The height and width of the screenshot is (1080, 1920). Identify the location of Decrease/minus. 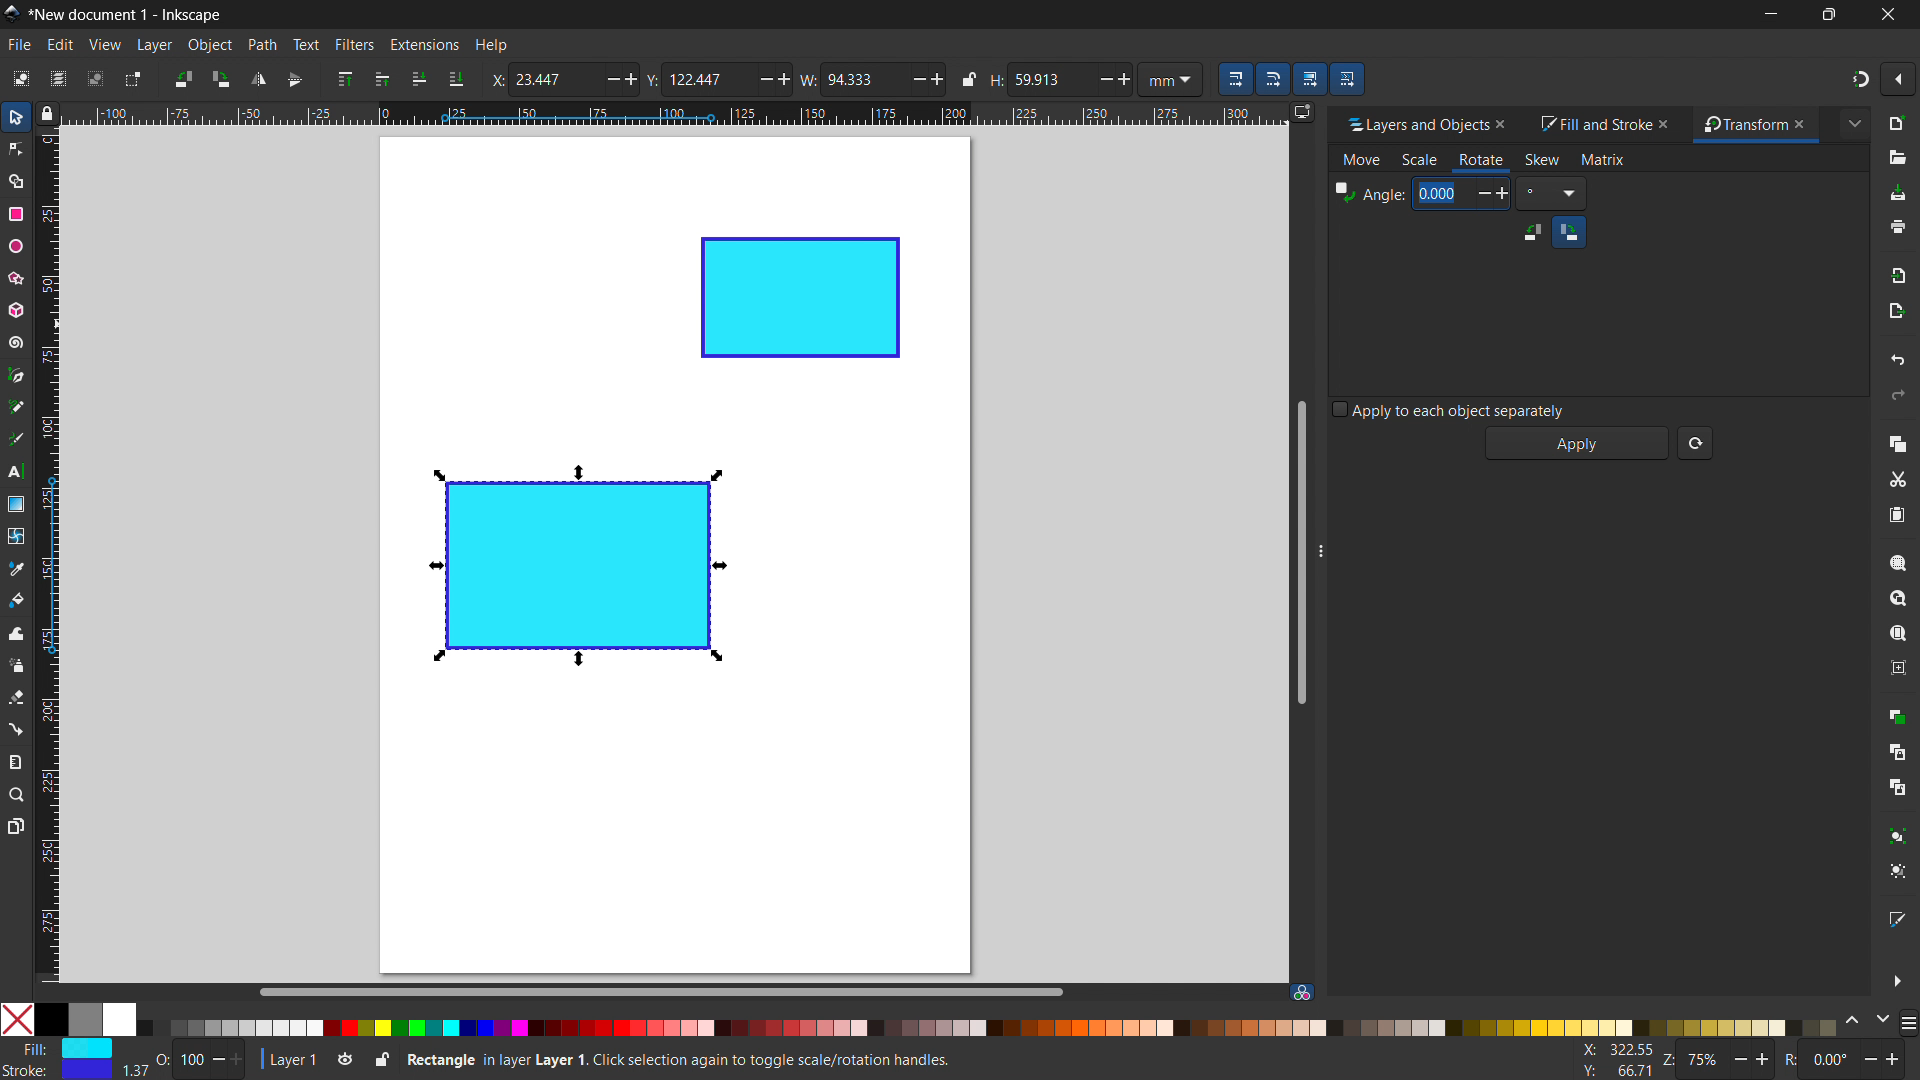
(911, 78).